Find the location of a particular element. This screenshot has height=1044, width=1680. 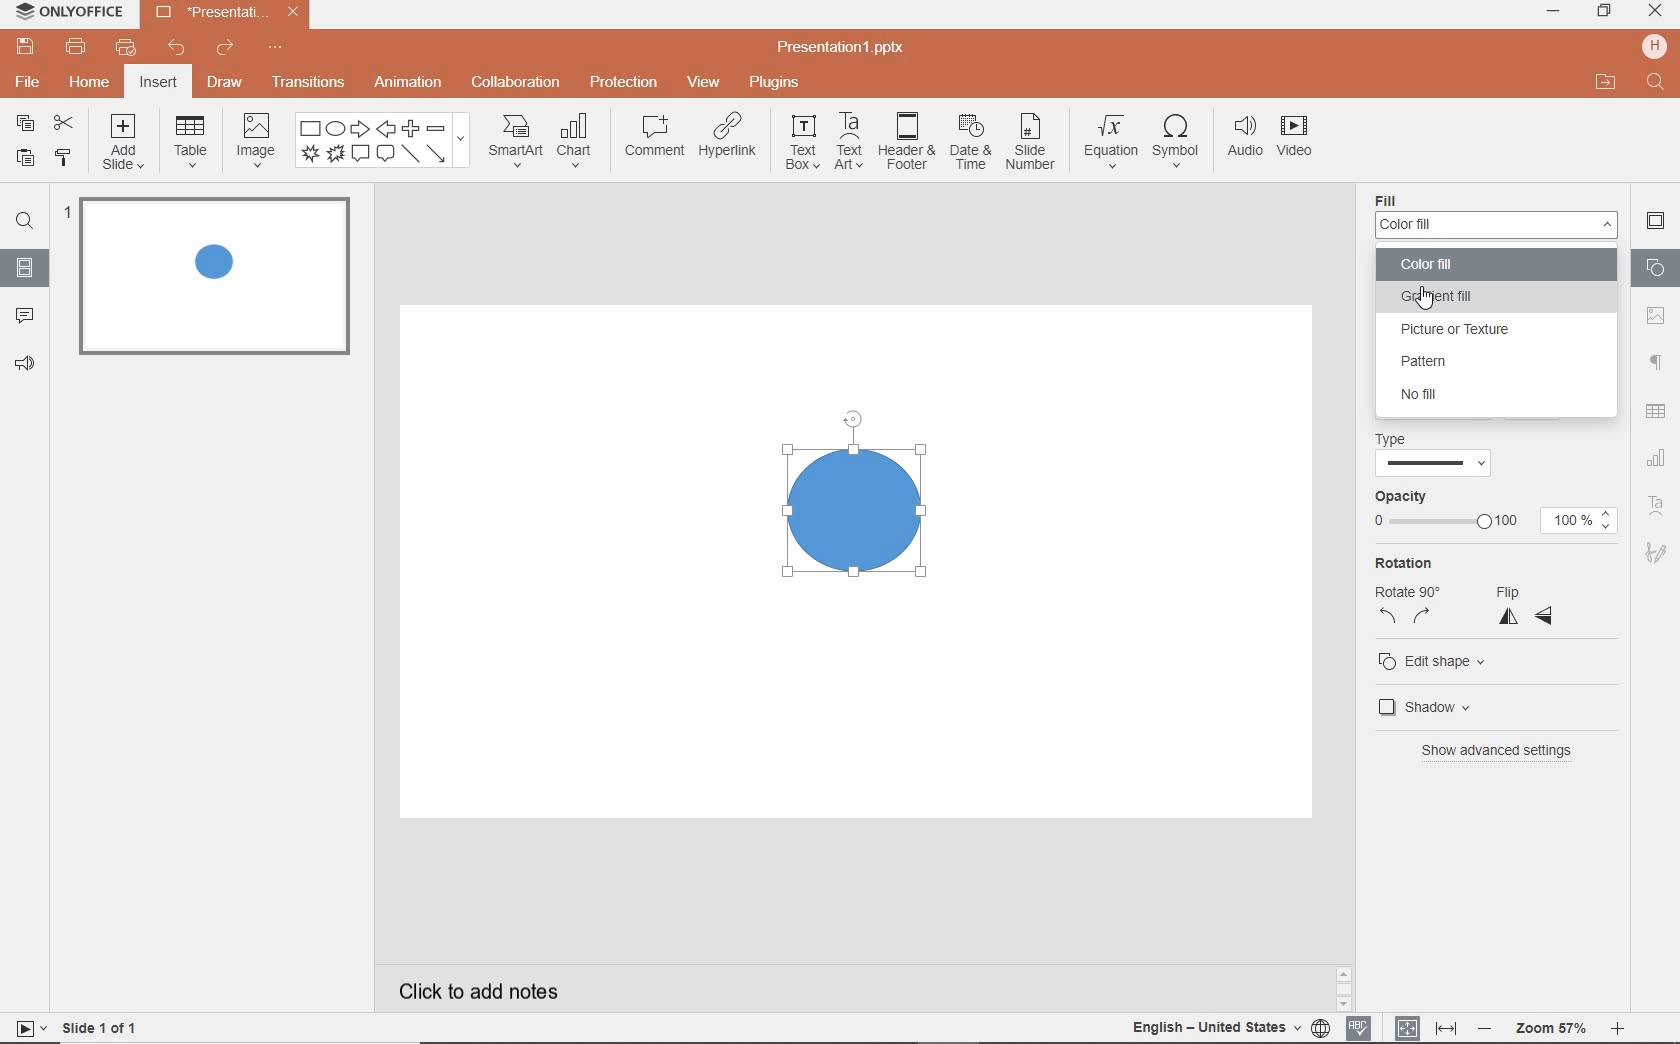

file name is located at coordinates (842, 49).